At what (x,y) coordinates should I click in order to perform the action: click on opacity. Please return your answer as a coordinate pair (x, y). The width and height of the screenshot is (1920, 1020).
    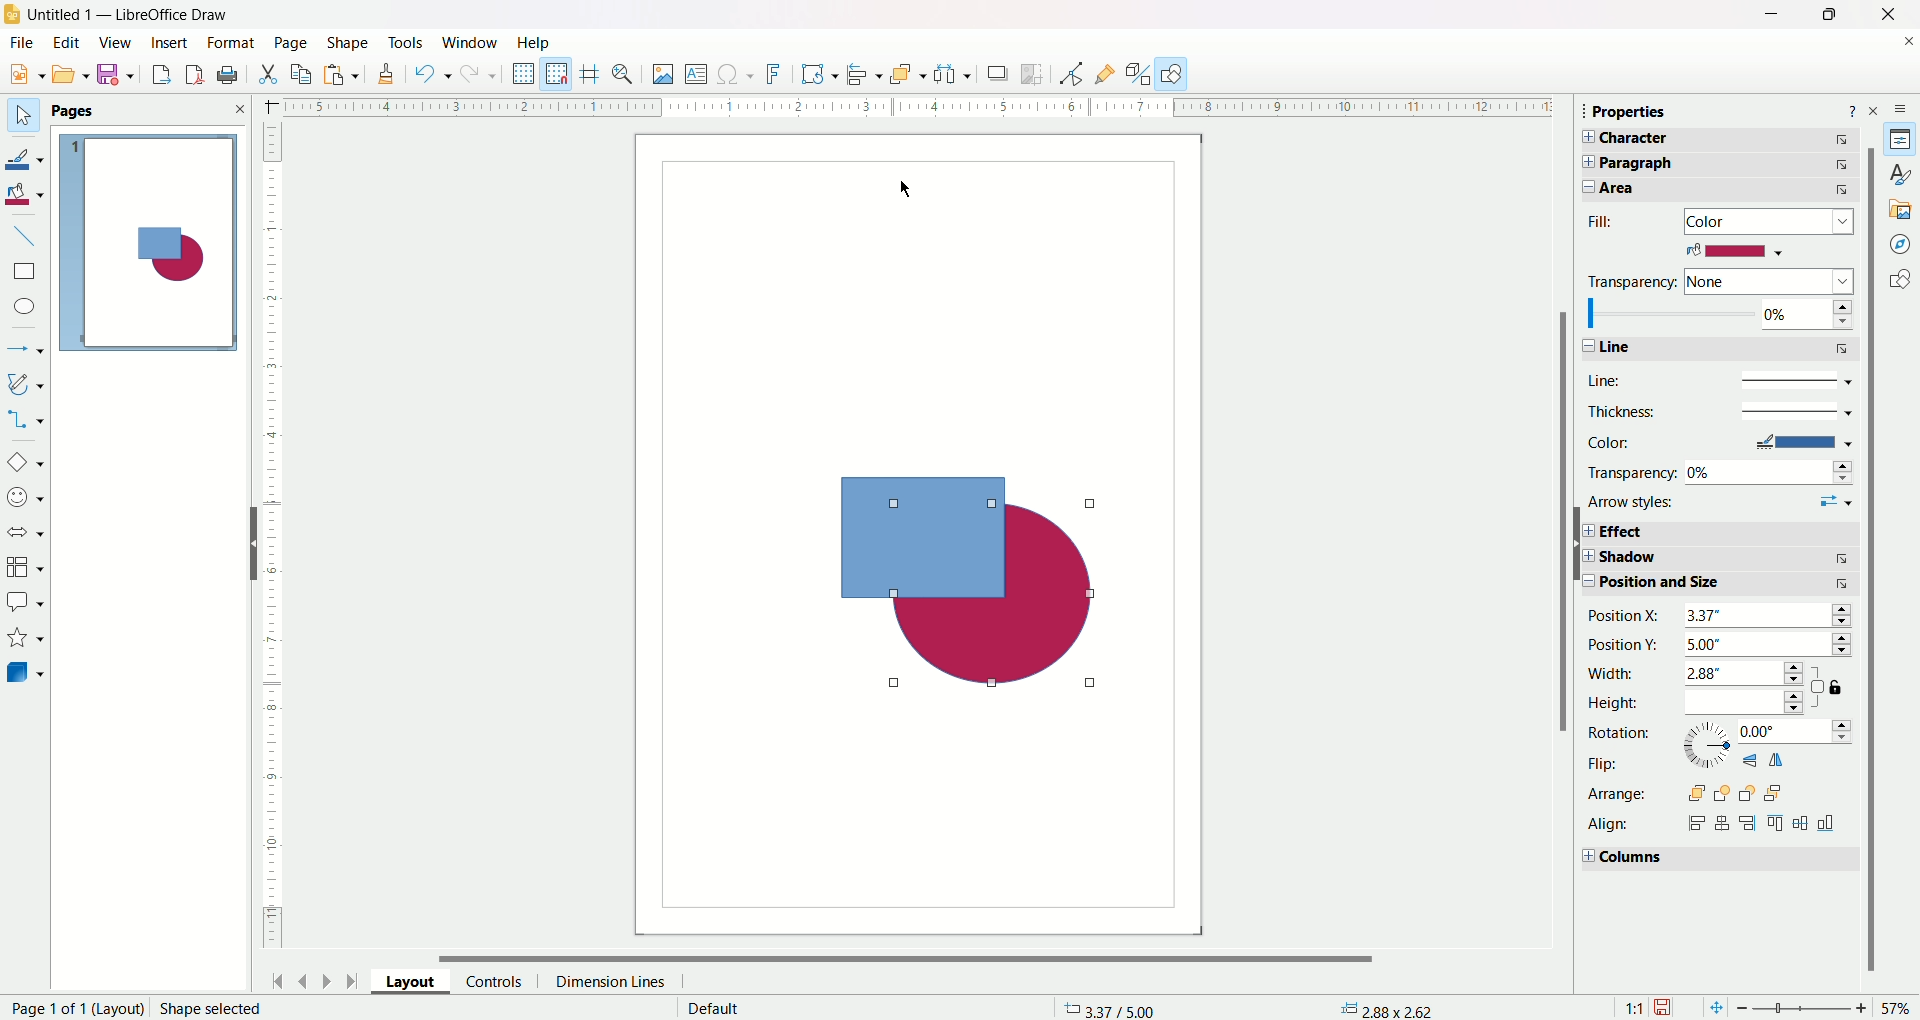
    Looking at the image, I should click on (1718, 315).